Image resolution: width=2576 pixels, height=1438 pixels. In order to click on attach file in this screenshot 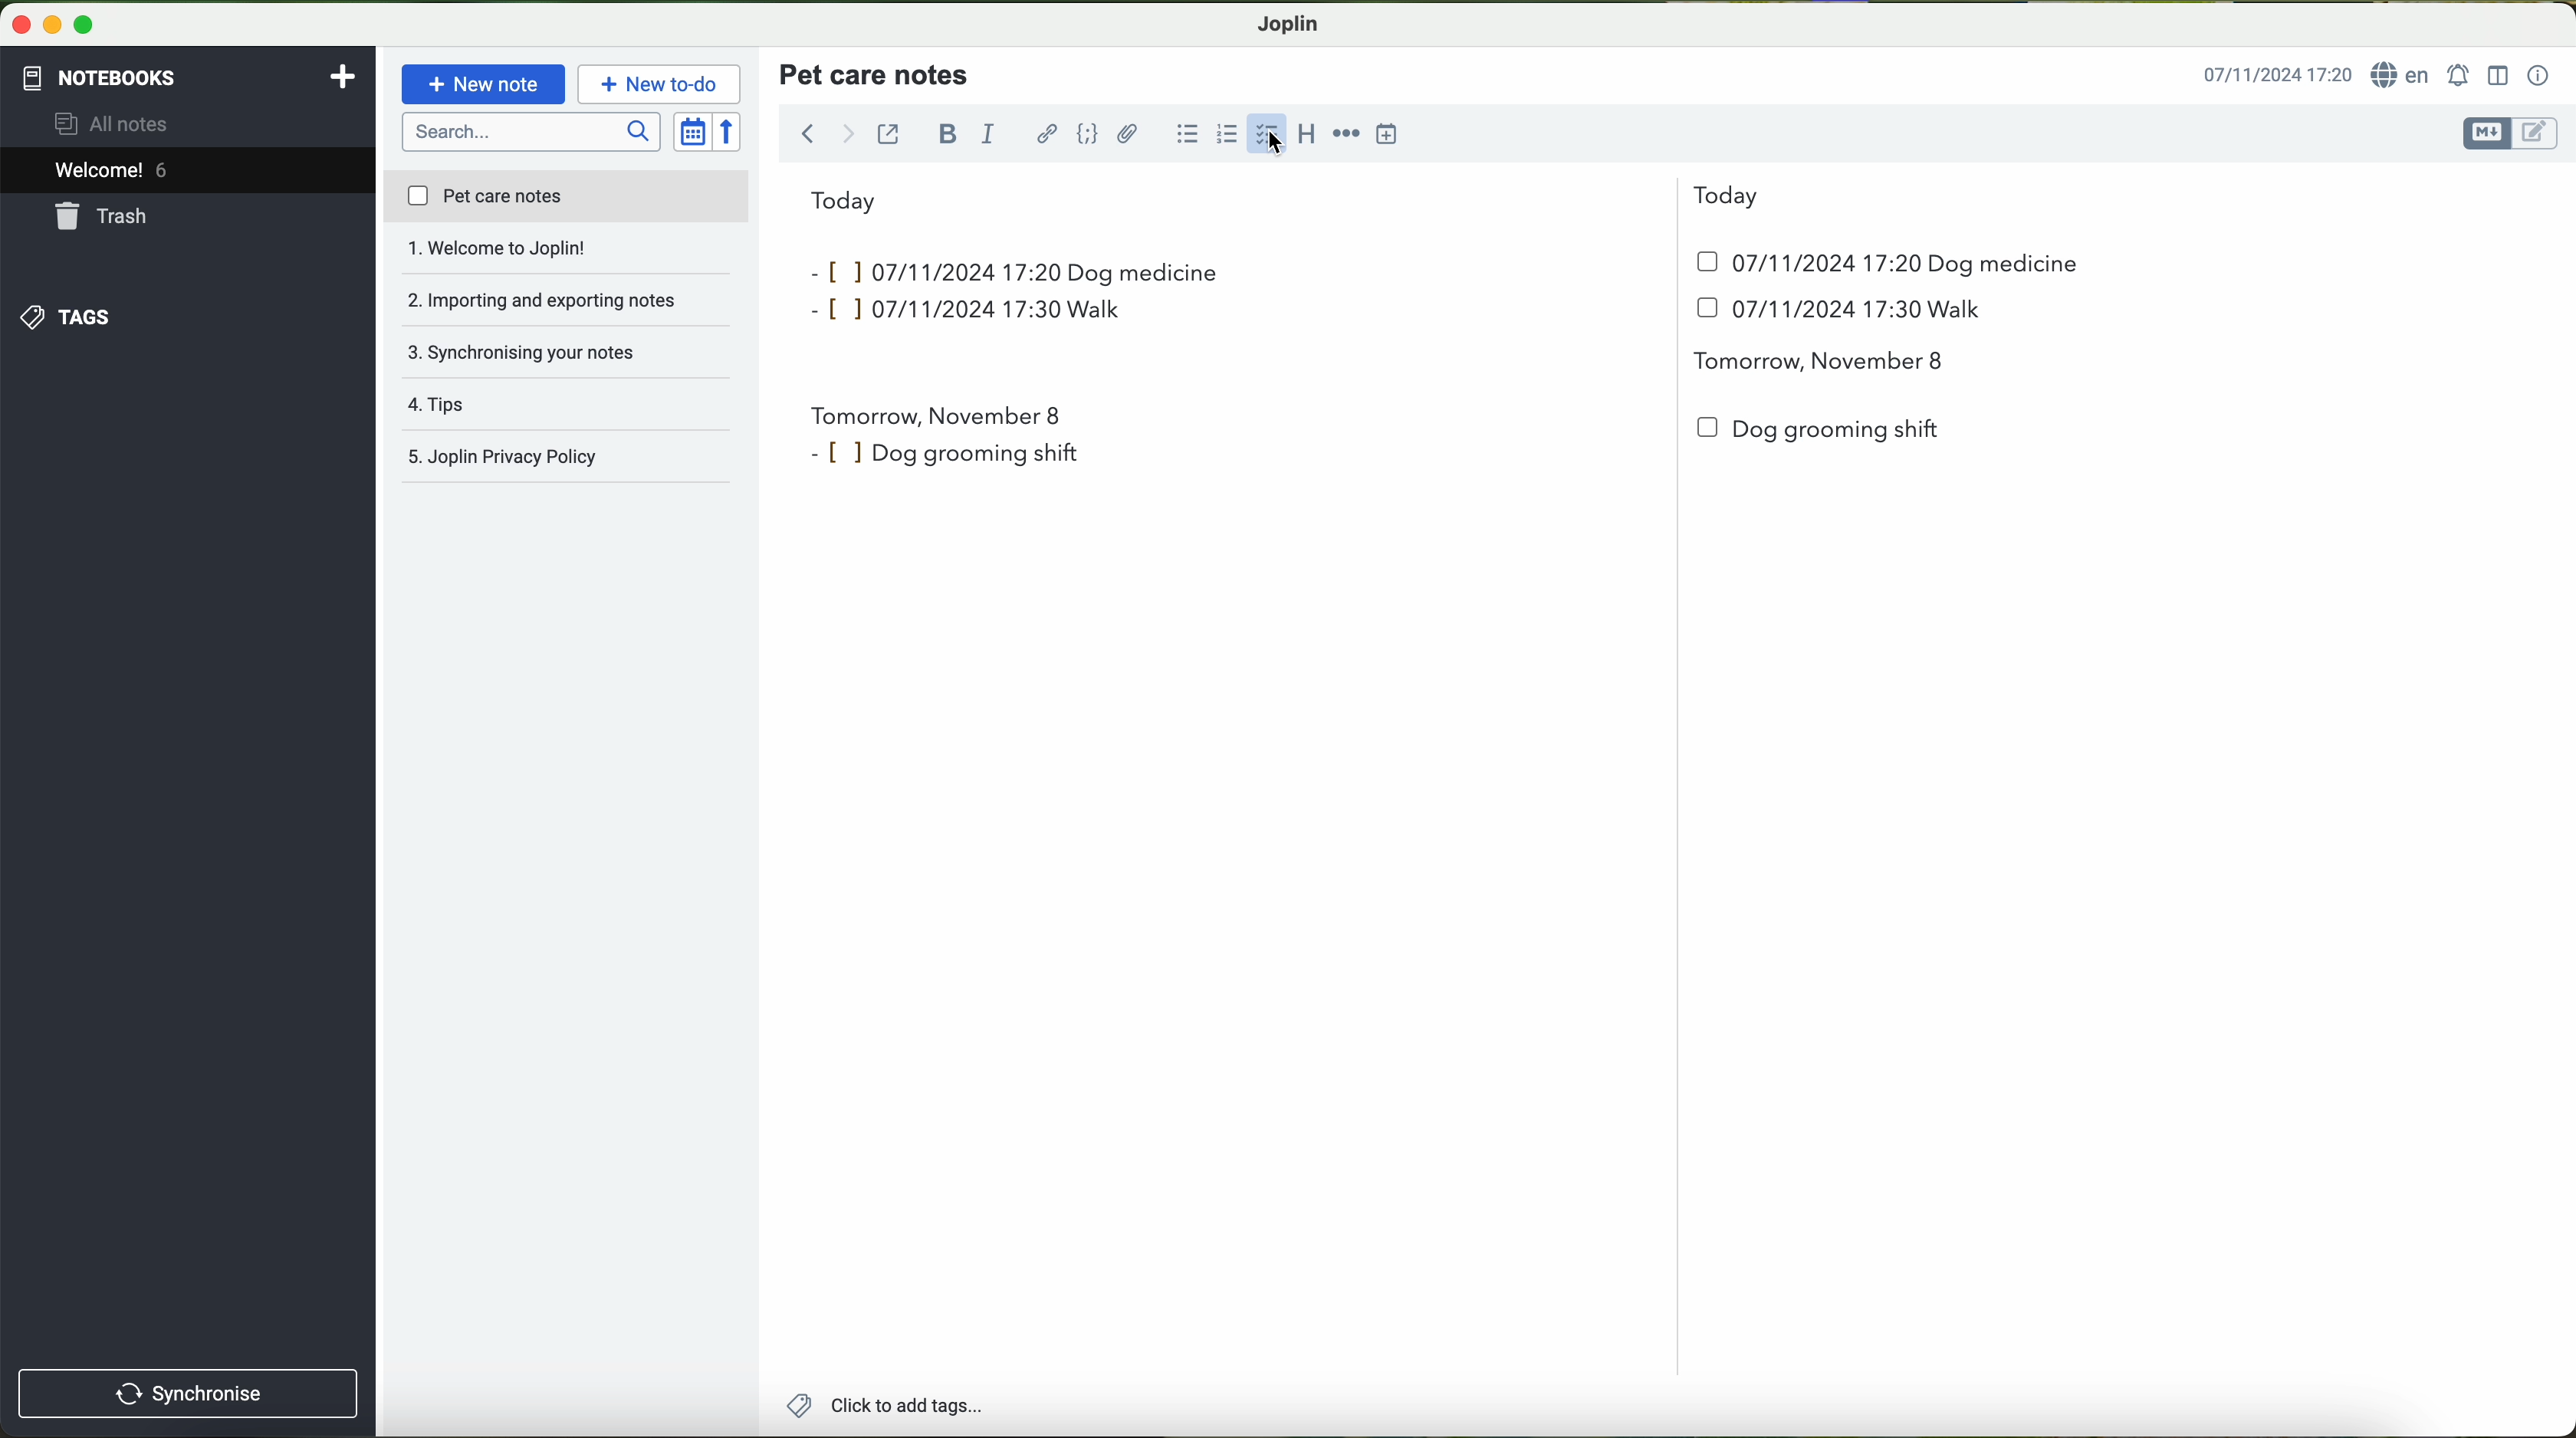, I will do `click(1128, 133)`.